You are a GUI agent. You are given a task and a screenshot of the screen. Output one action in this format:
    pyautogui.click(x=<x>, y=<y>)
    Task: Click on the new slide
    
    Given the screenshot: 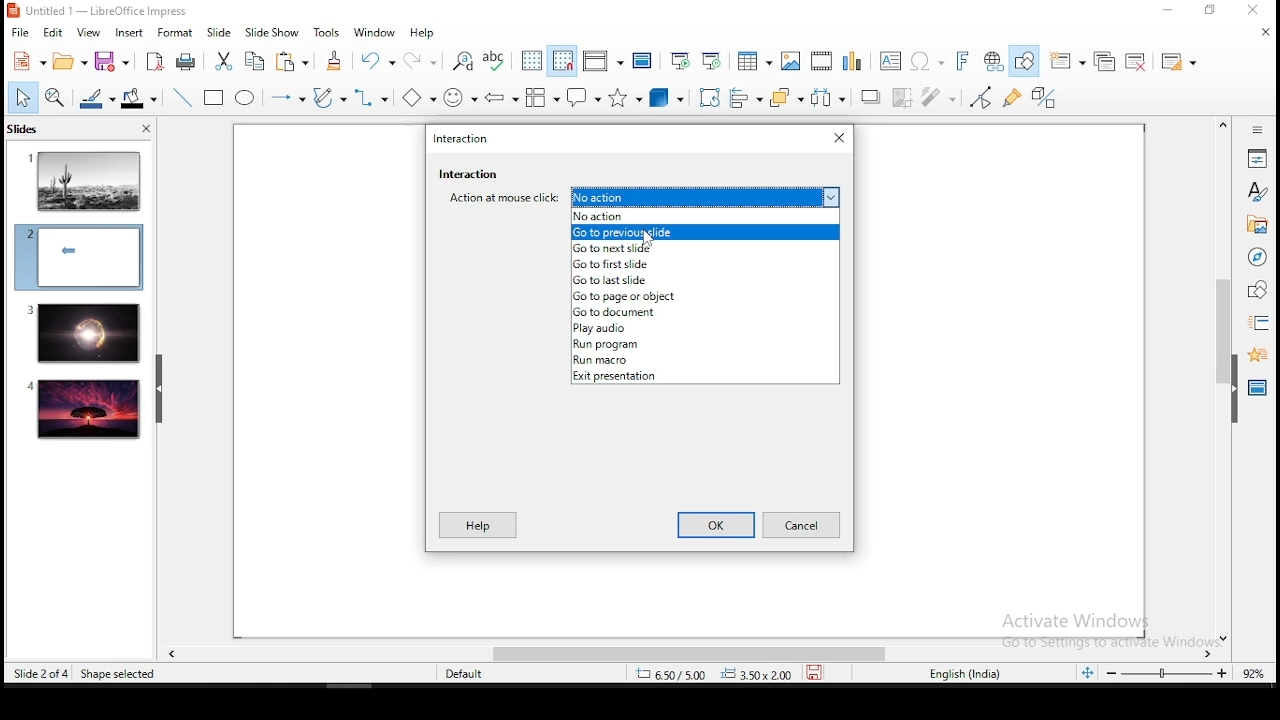 What is the action you would take?
    pyautogui.click(x=1069, y=60)
    